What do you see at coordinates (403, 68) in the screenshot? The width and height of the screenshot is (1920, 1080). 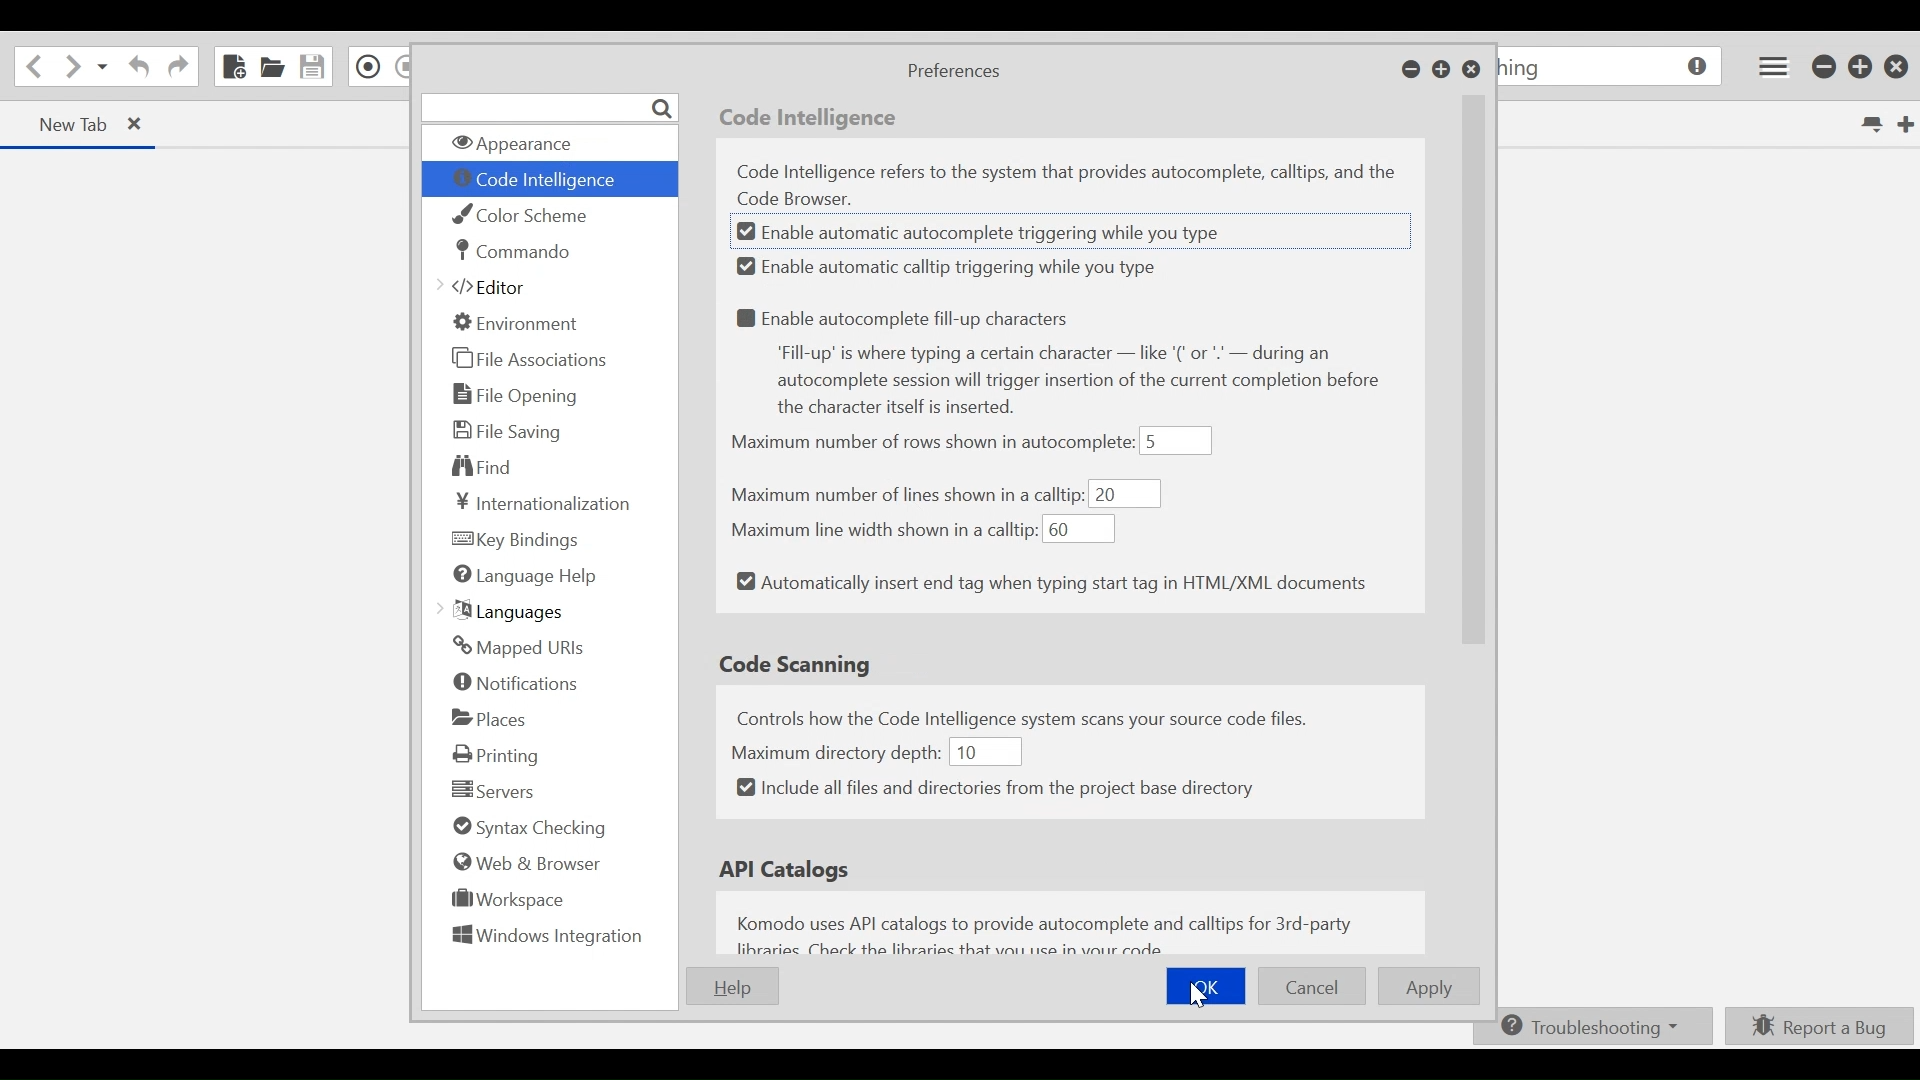 I see `Stop Recording ` at bounding box center [403, 68].